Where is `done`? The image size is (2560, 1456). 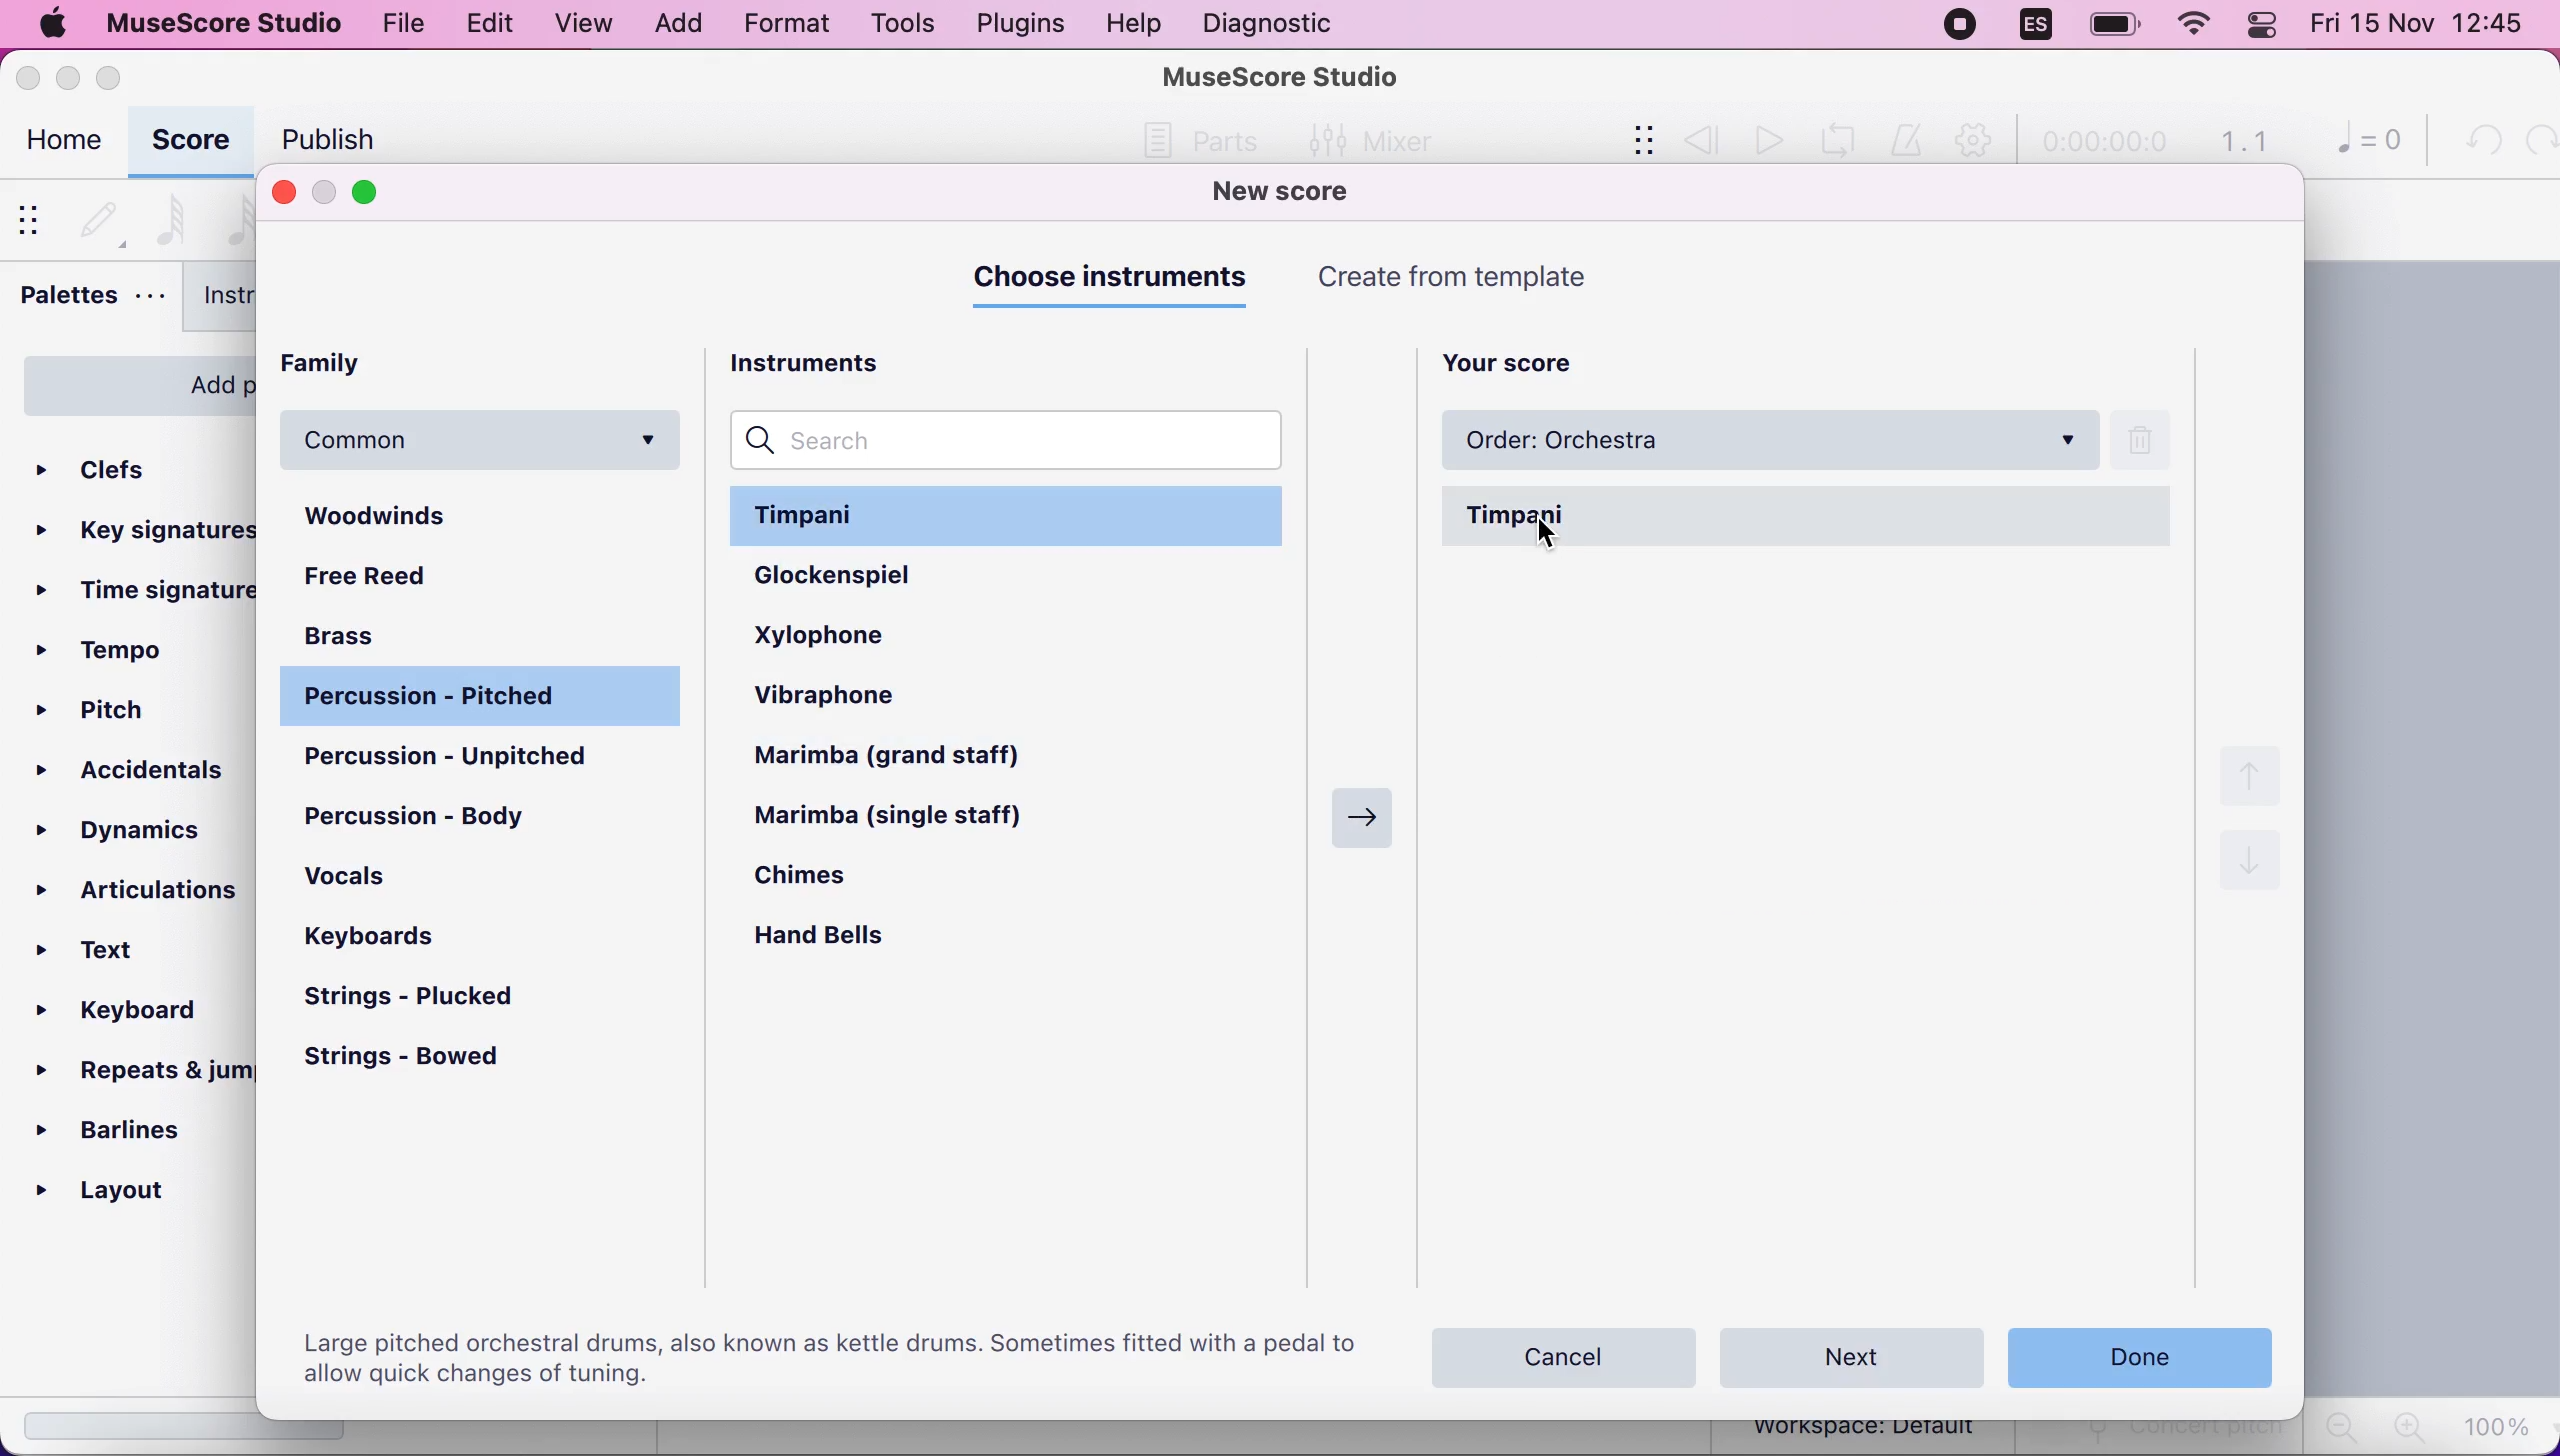 done is located at coordinates (2136, 1353).